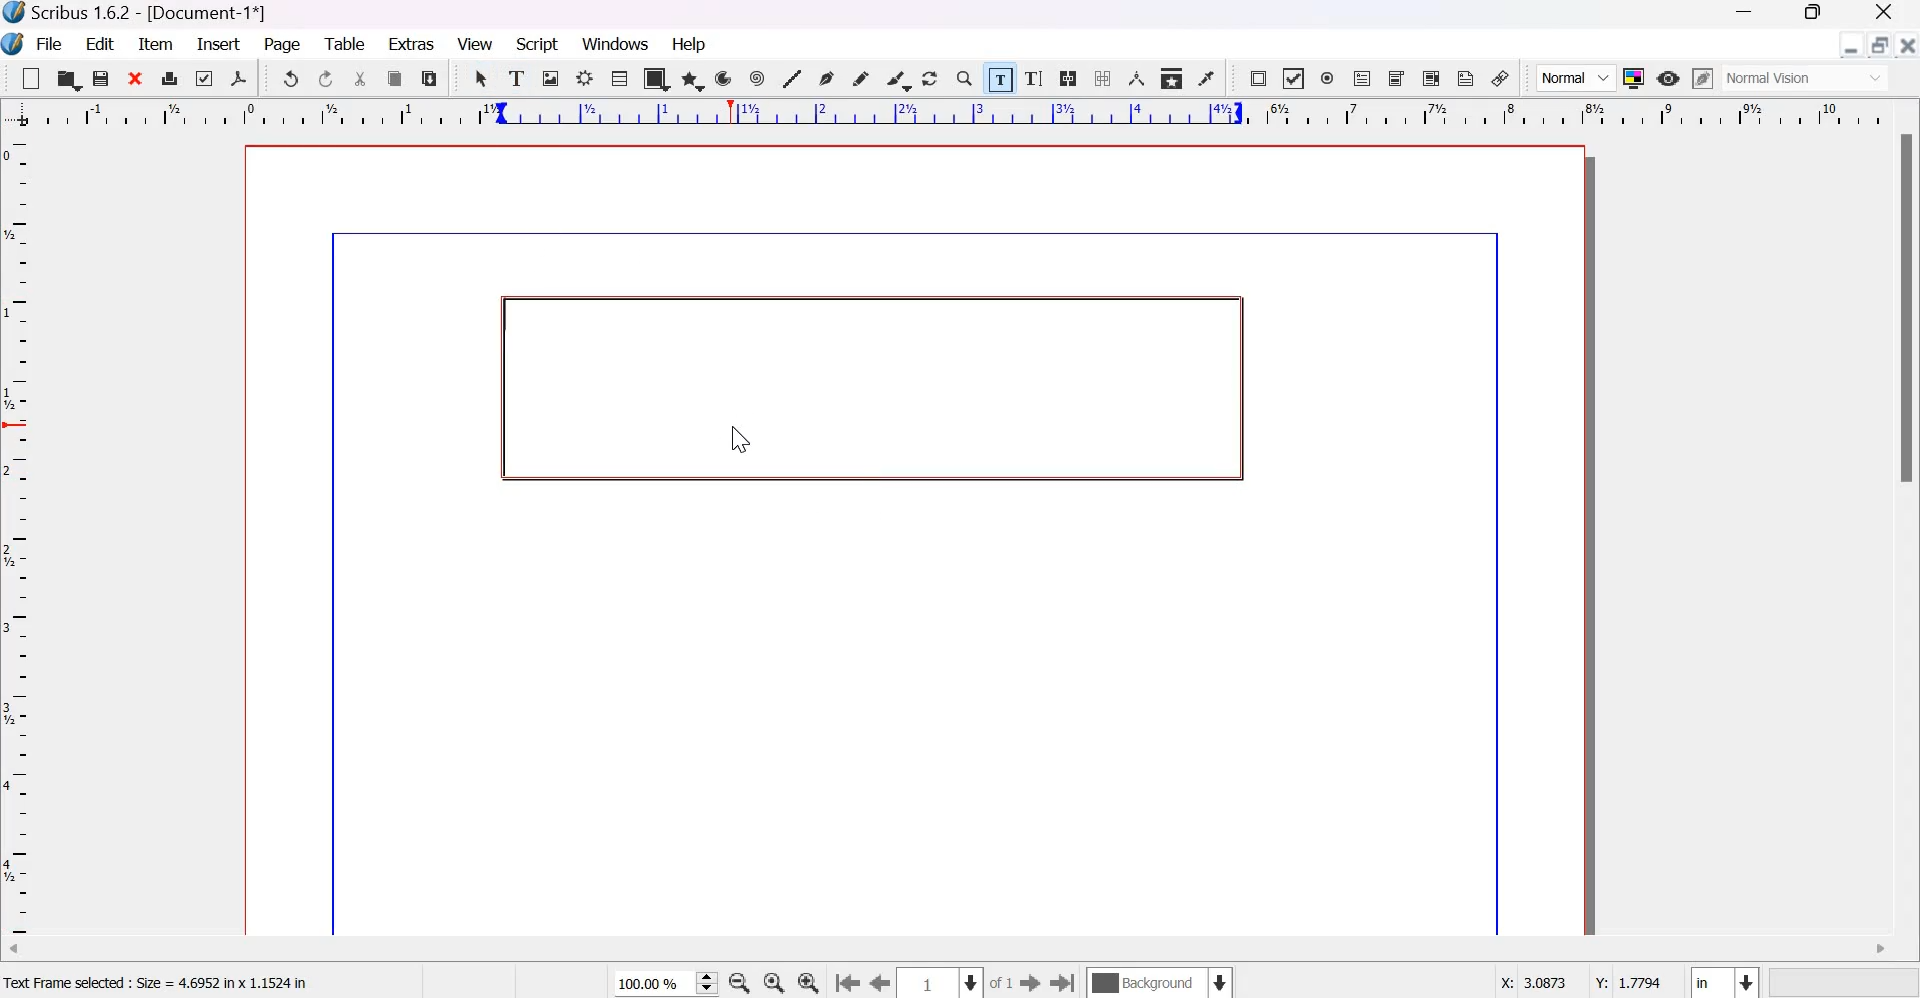 The image size is (1920, 998). What do you see at coordinates (619, 77) in the screenshot?
I see `Table` at bounding box center [619, 77].